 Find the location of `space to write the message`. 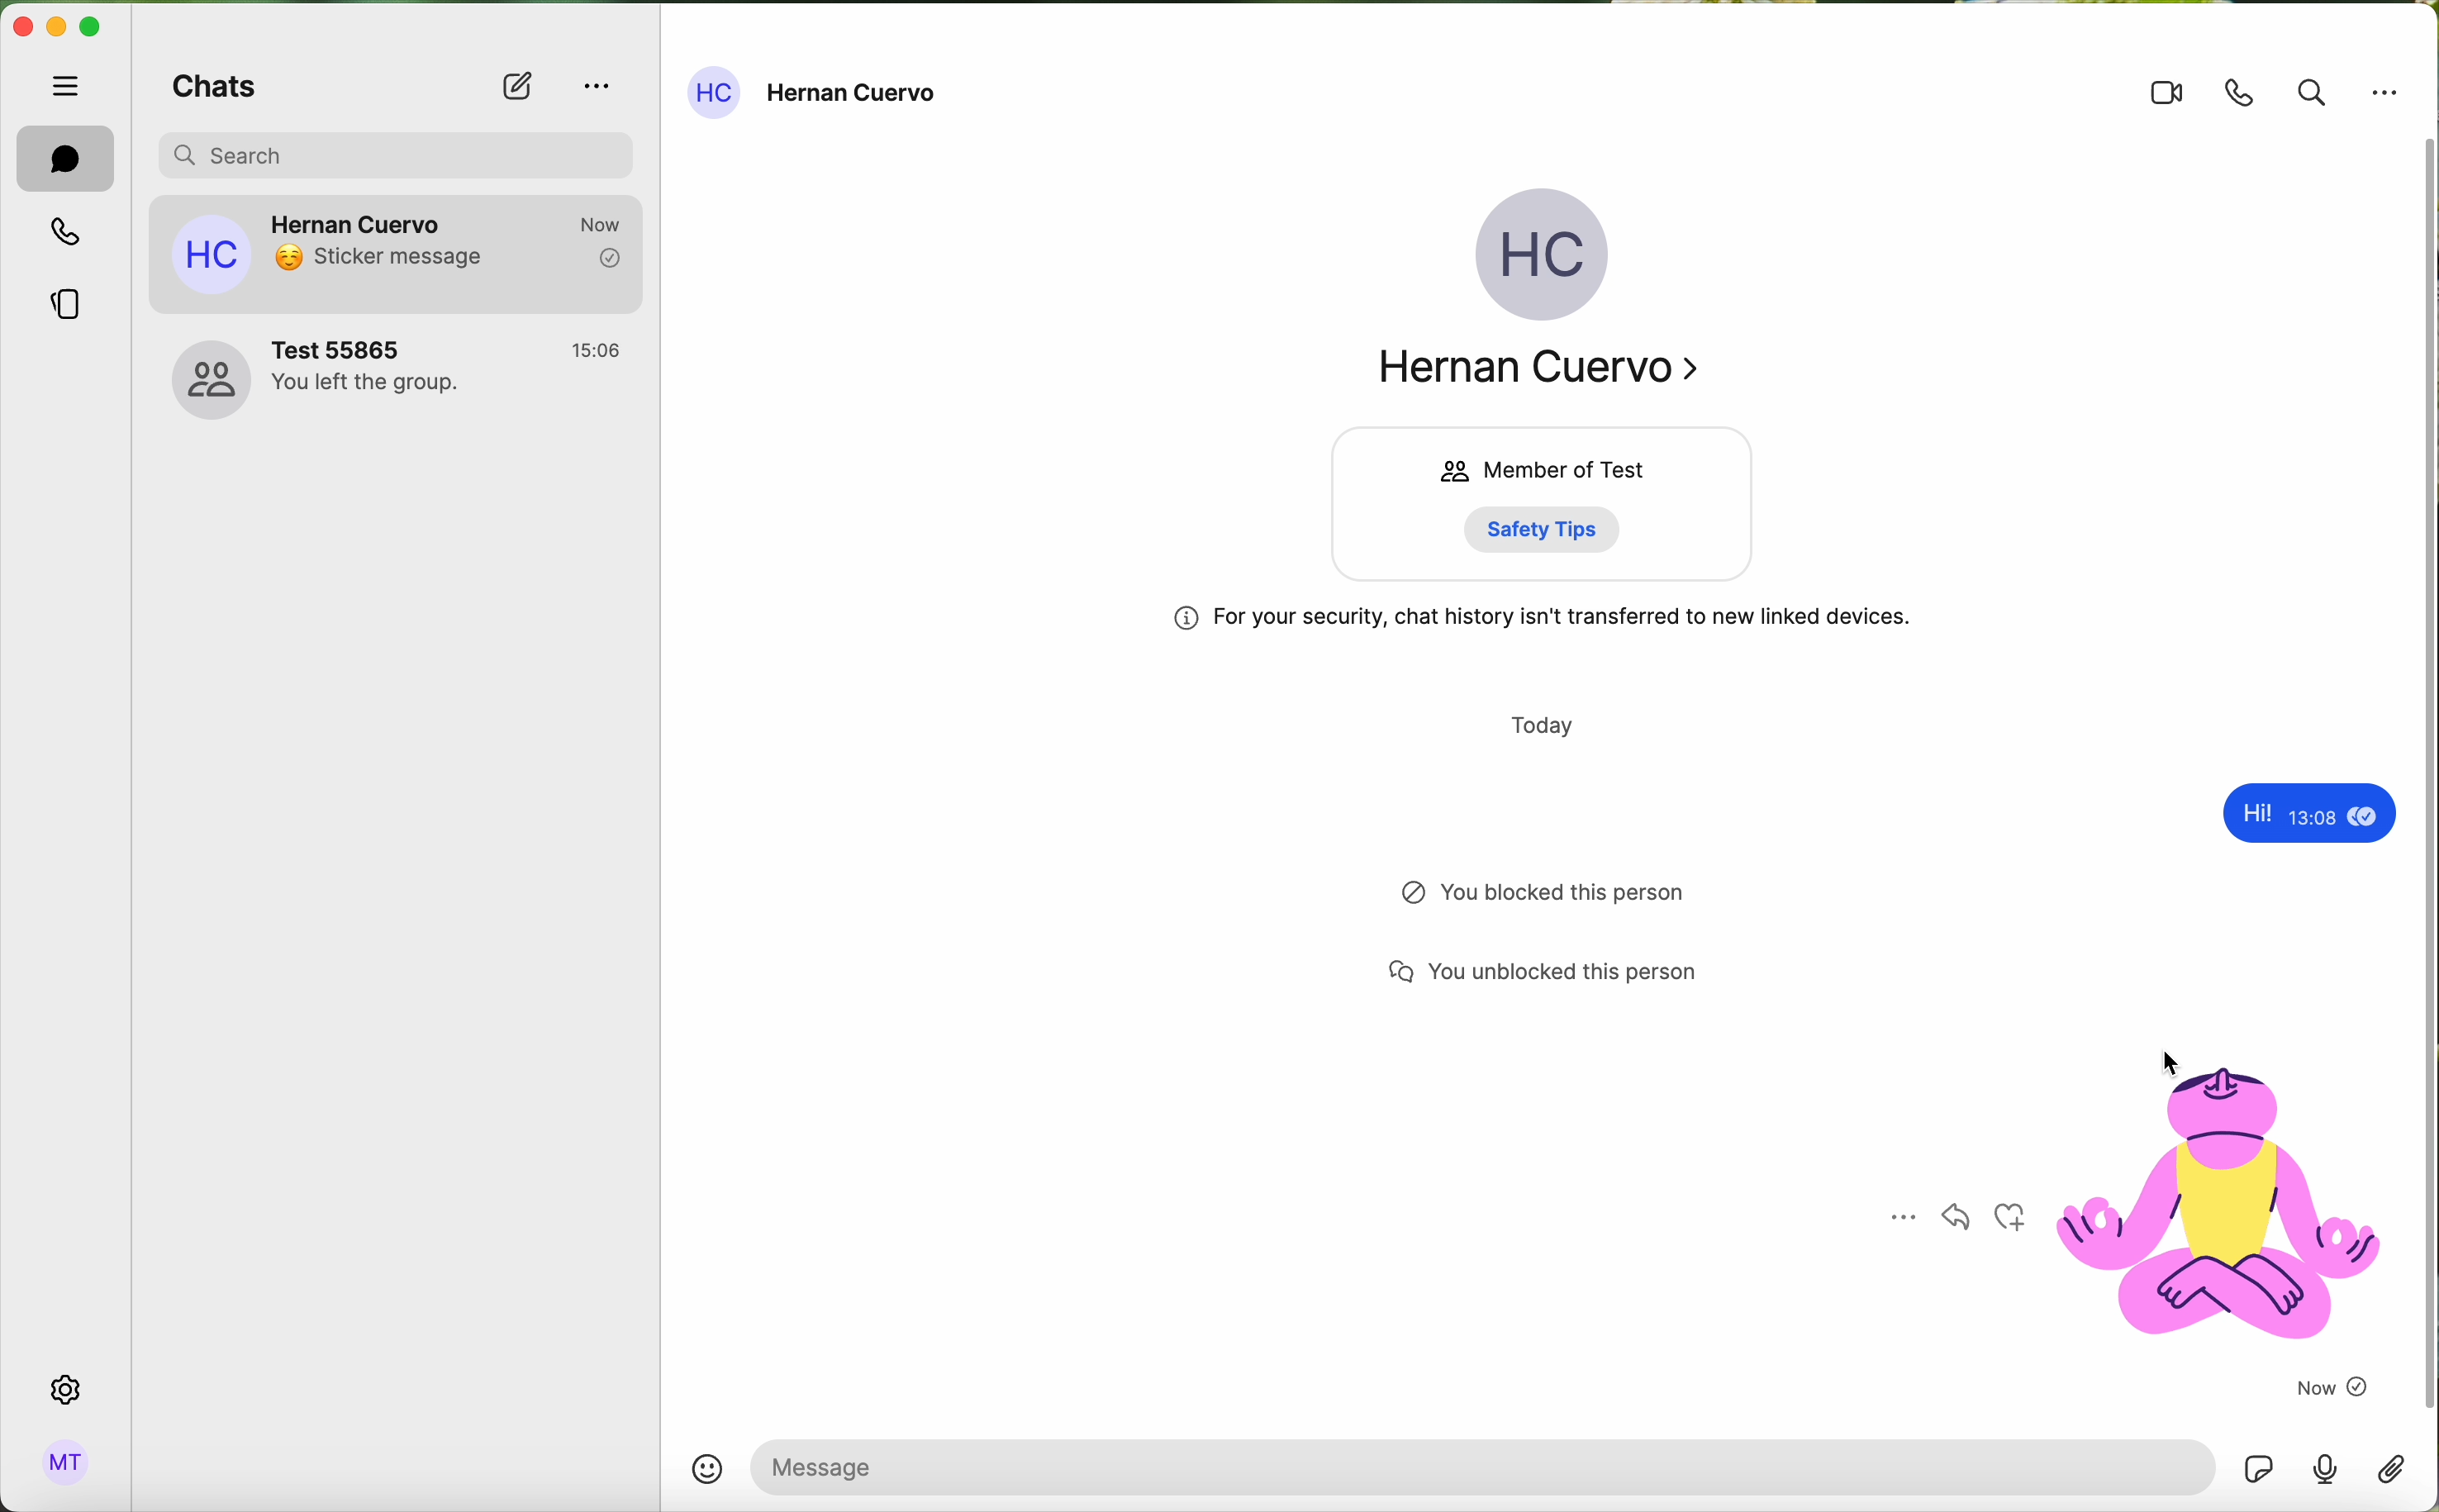

space to write the message is located at coordinates (1485, 1467).